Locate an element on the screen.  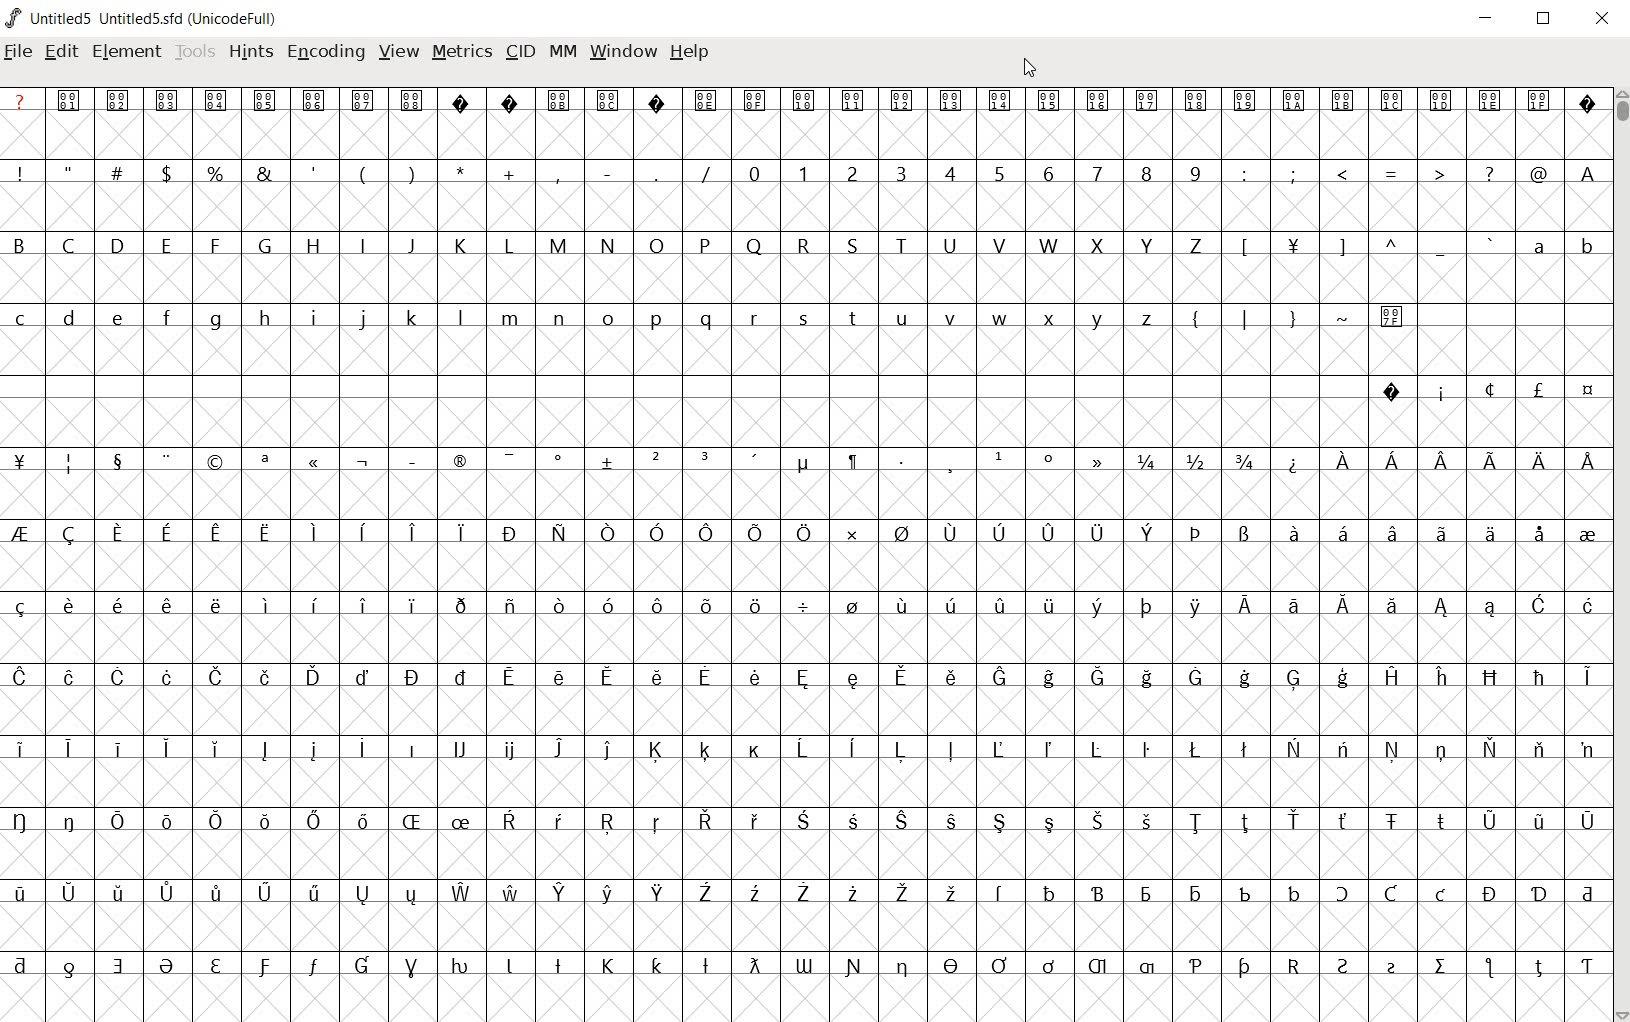
* is located at coordinates (463, 171).